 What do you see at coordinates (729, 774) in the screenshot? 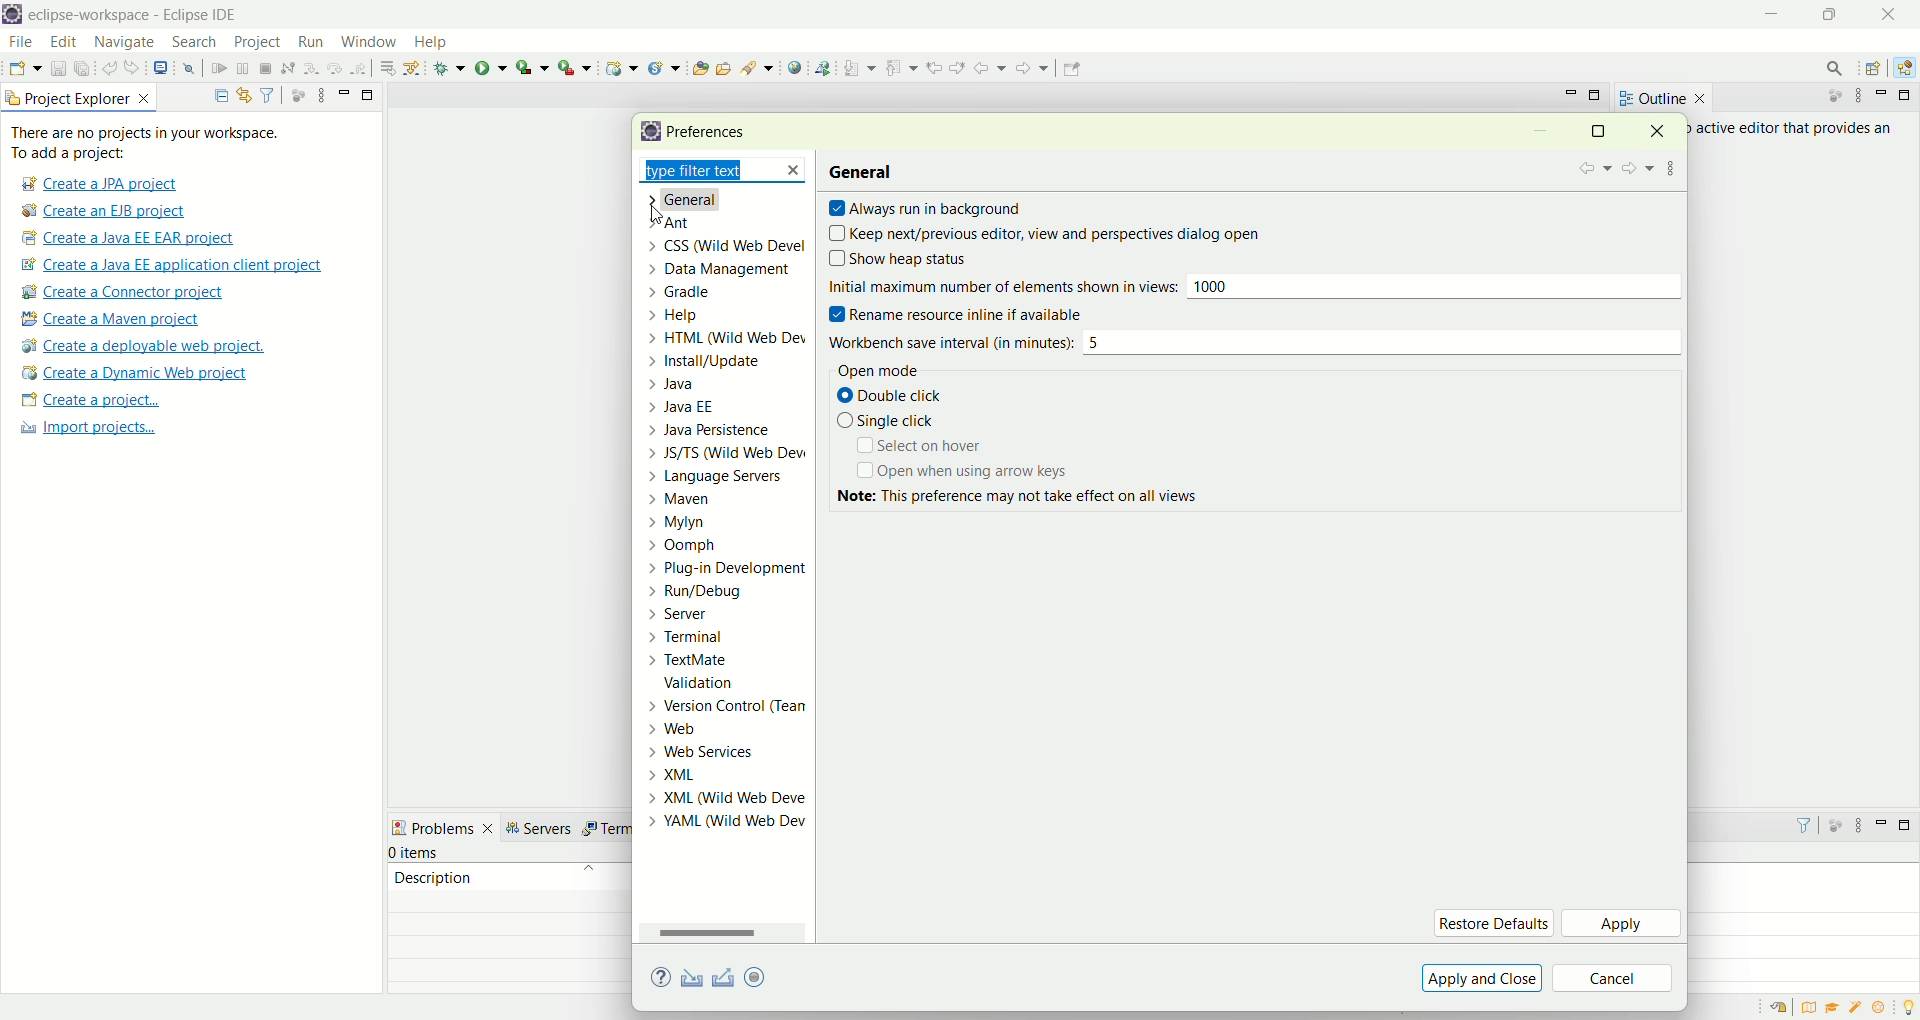
I see `XML` at bounding box center [729, 774].